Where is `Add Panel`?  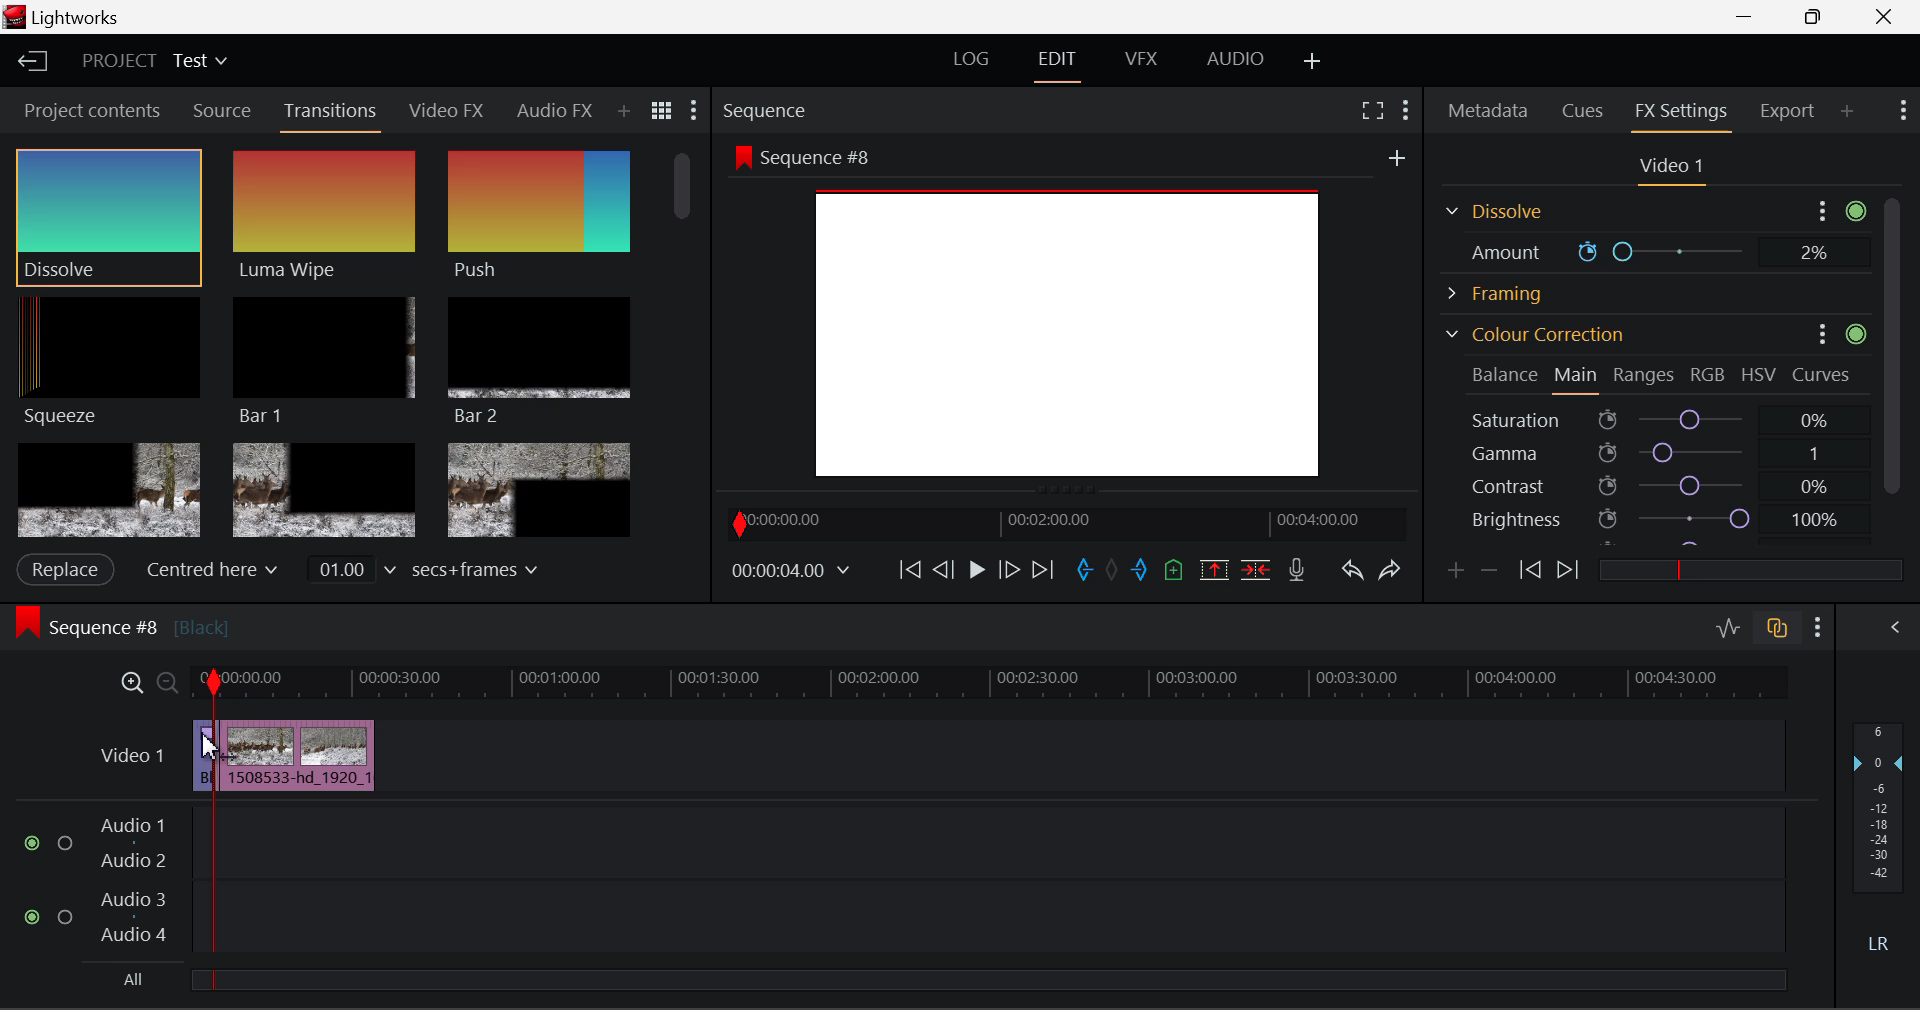 Add Panel is located at coordinates (1848, 110).